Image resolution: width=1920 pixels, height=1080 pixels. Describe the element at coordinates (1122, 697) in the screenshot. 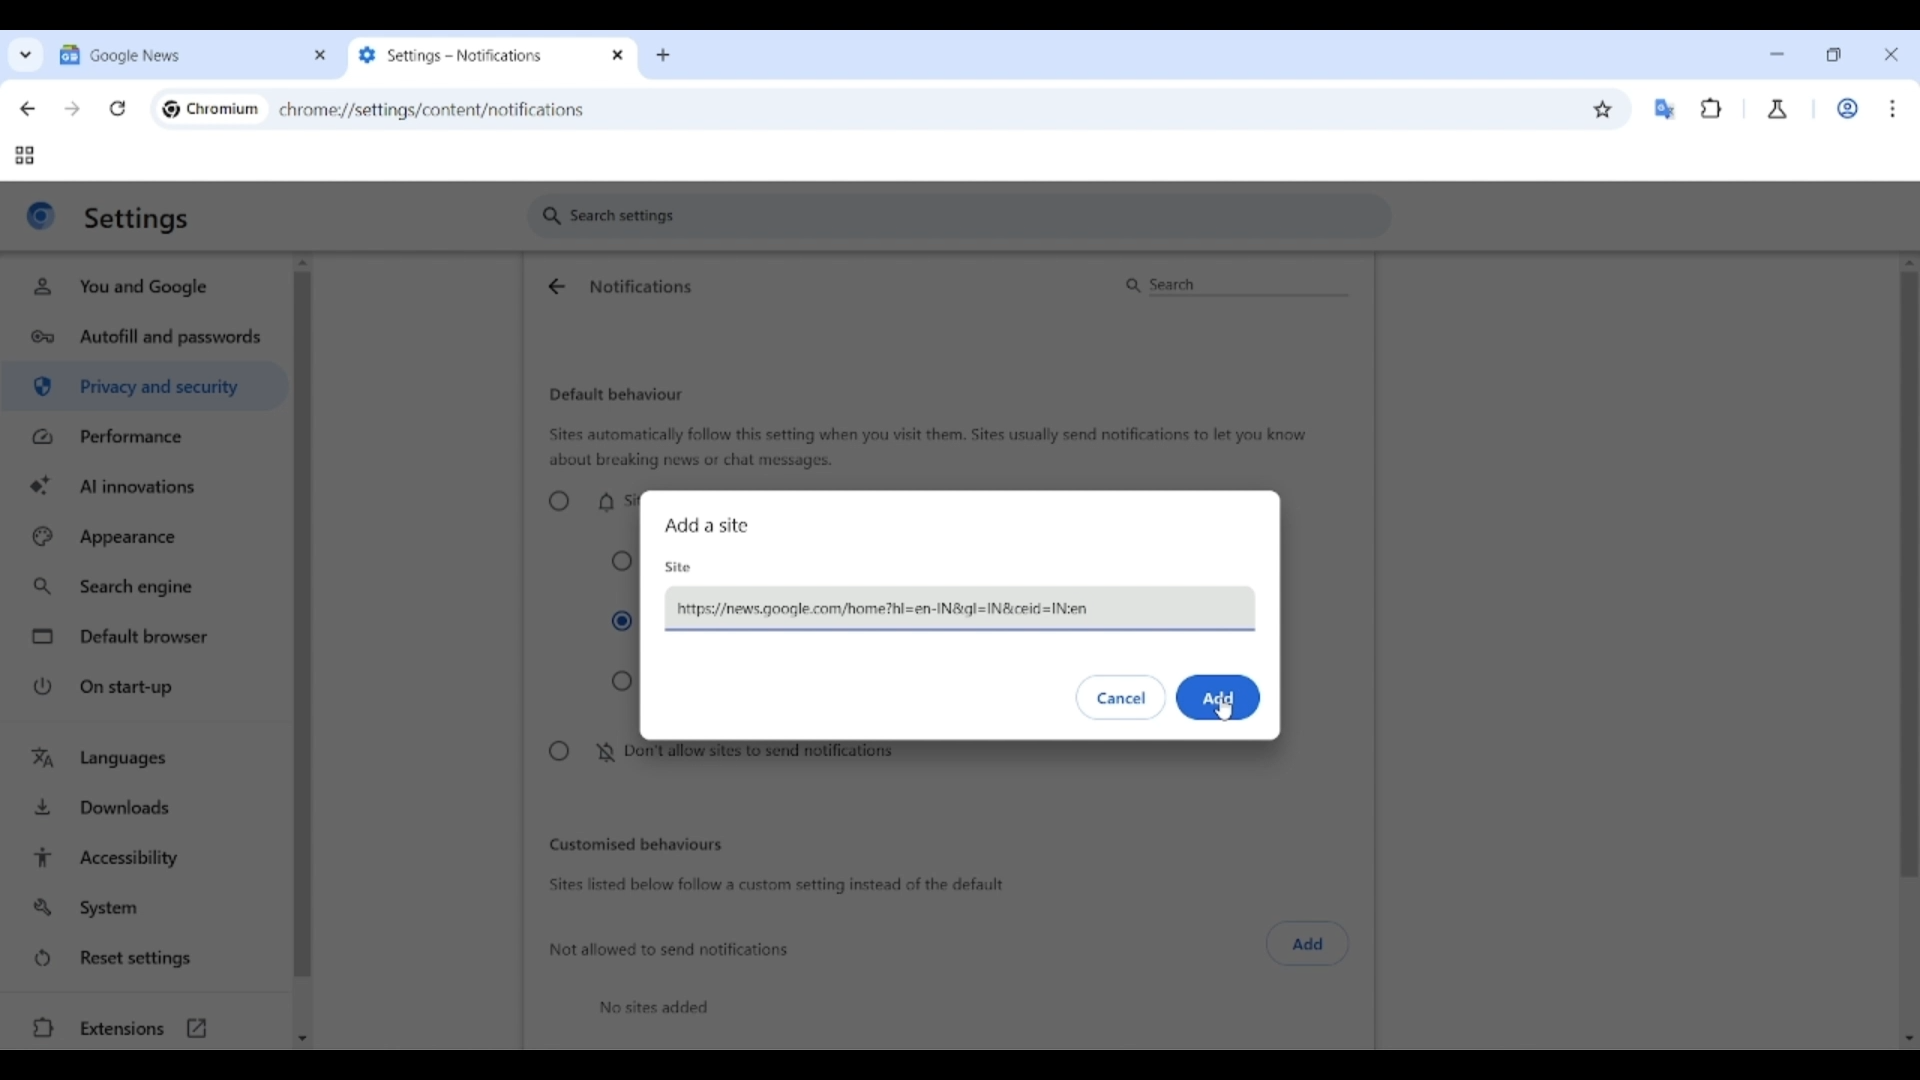

I see `Discard inputs made` at that location.